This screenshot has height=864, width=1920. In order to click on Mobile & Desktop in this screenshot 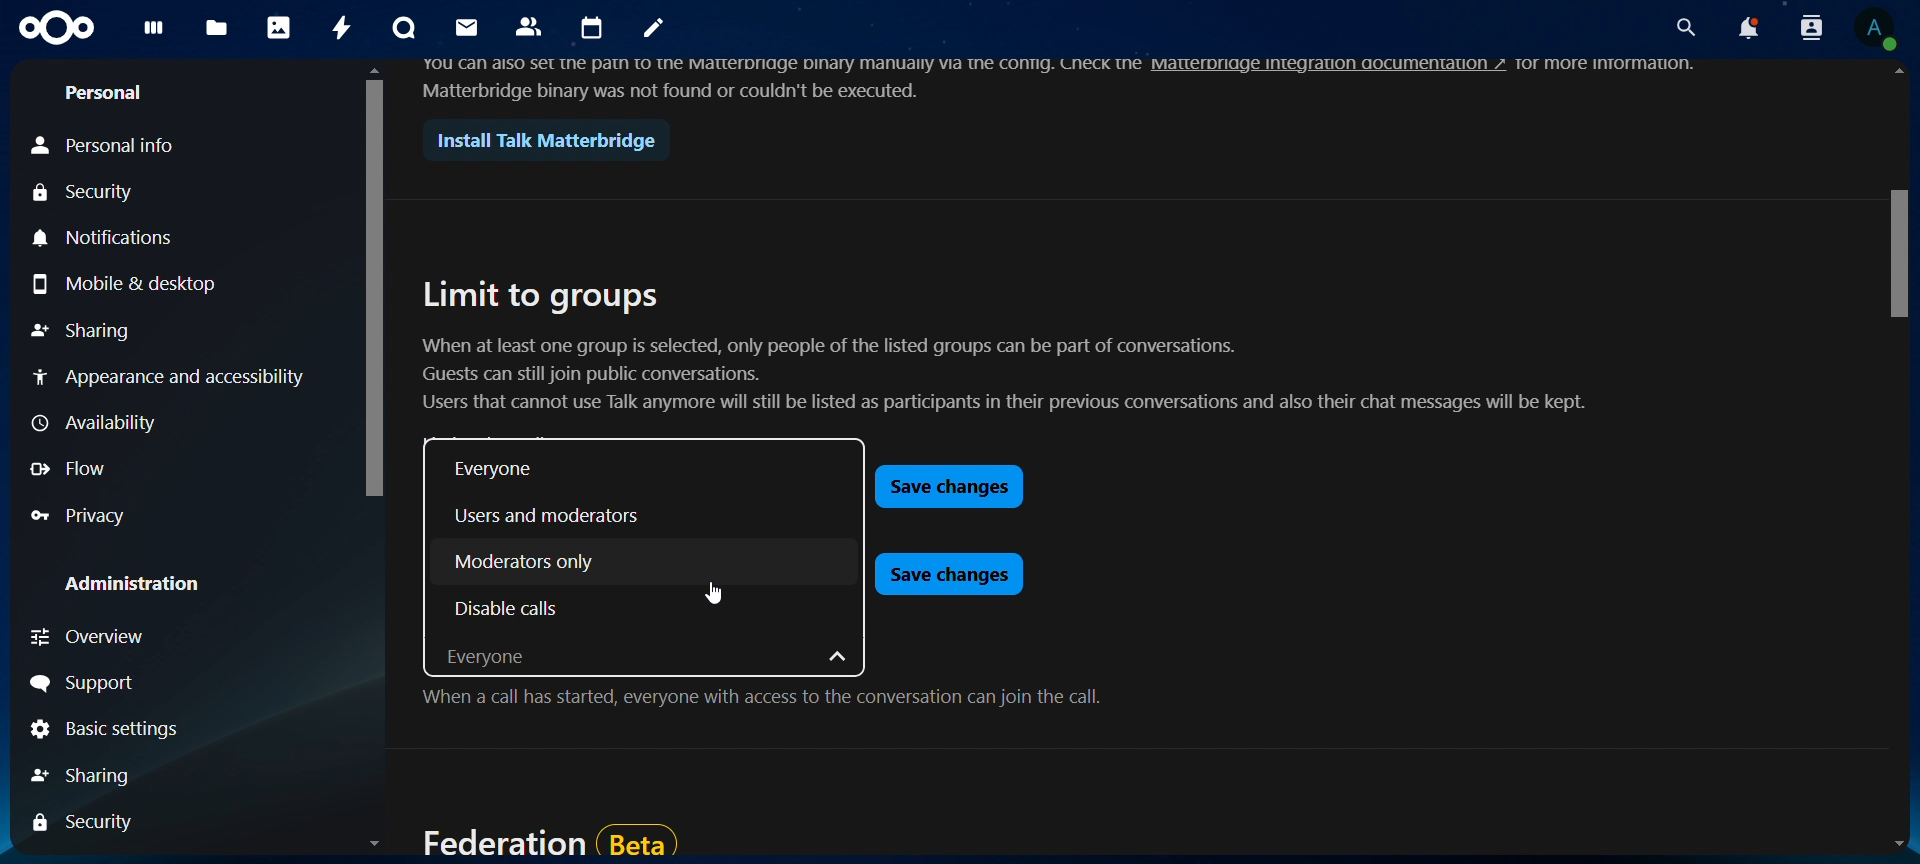, I will do `click(130, 288)`.